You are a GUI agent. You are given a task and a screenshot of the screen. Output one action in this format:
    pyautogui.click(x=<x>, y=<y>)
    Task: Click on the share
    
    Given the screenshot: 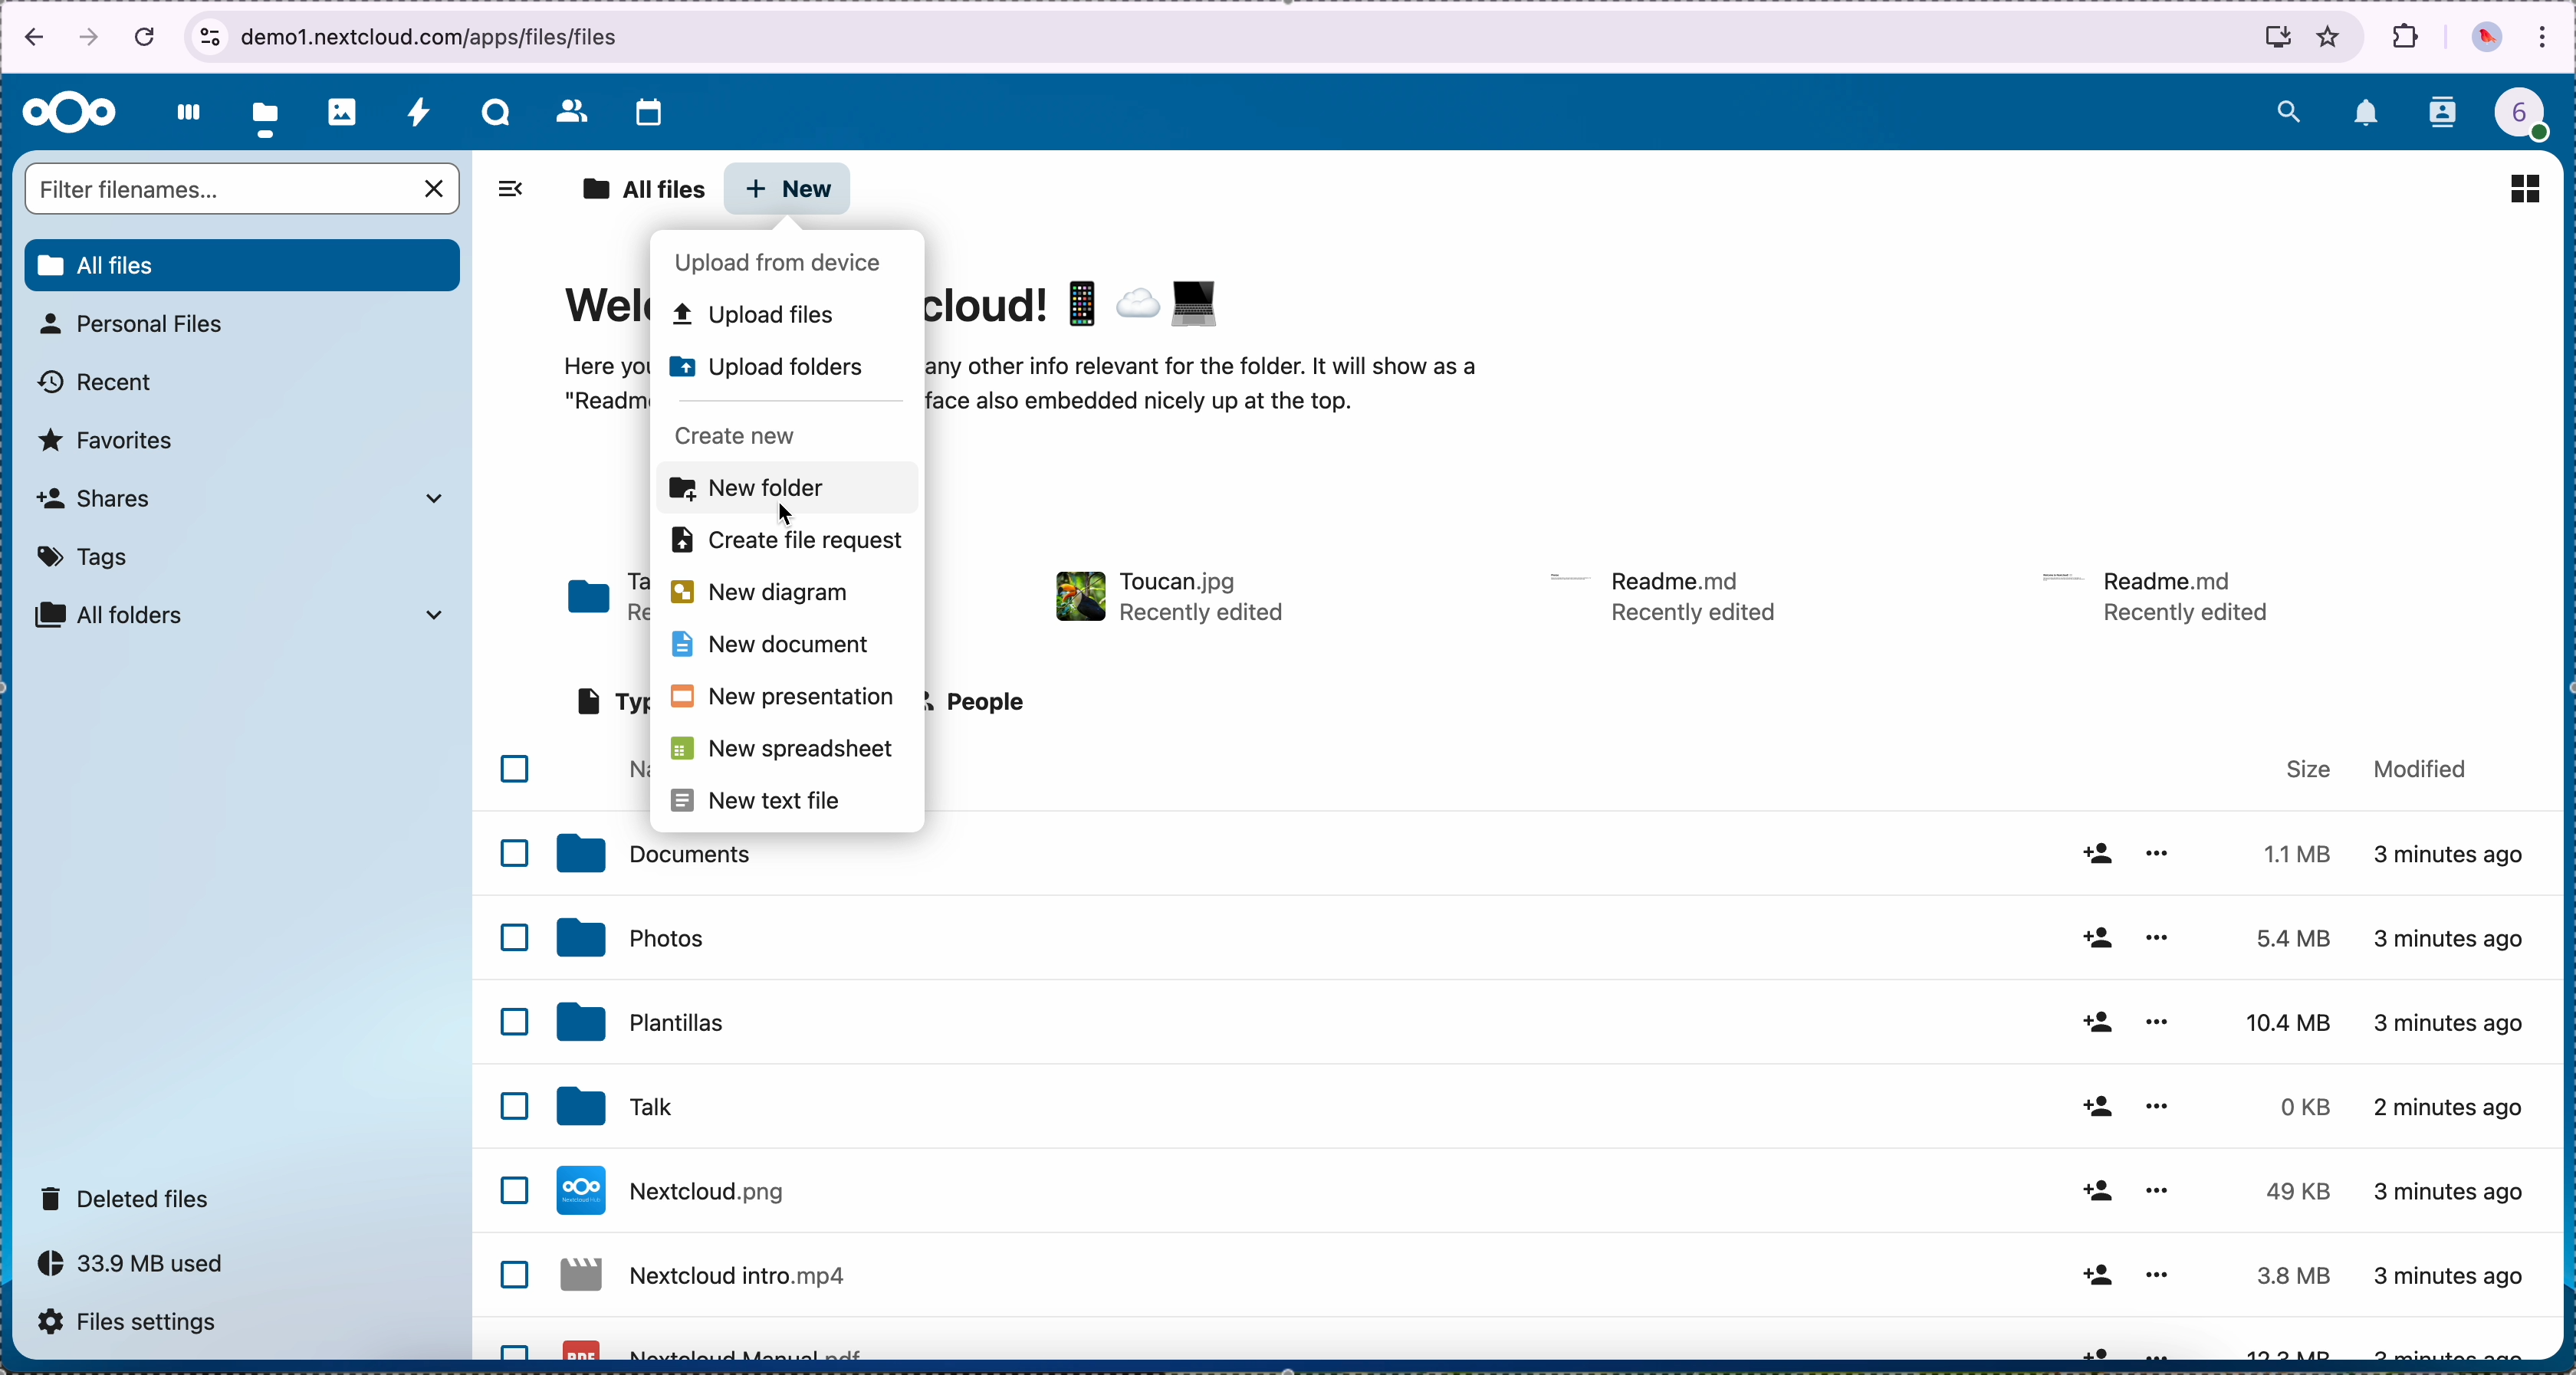 What is the action you would take?
    pyautogui.click(x=2094, y=853)
    